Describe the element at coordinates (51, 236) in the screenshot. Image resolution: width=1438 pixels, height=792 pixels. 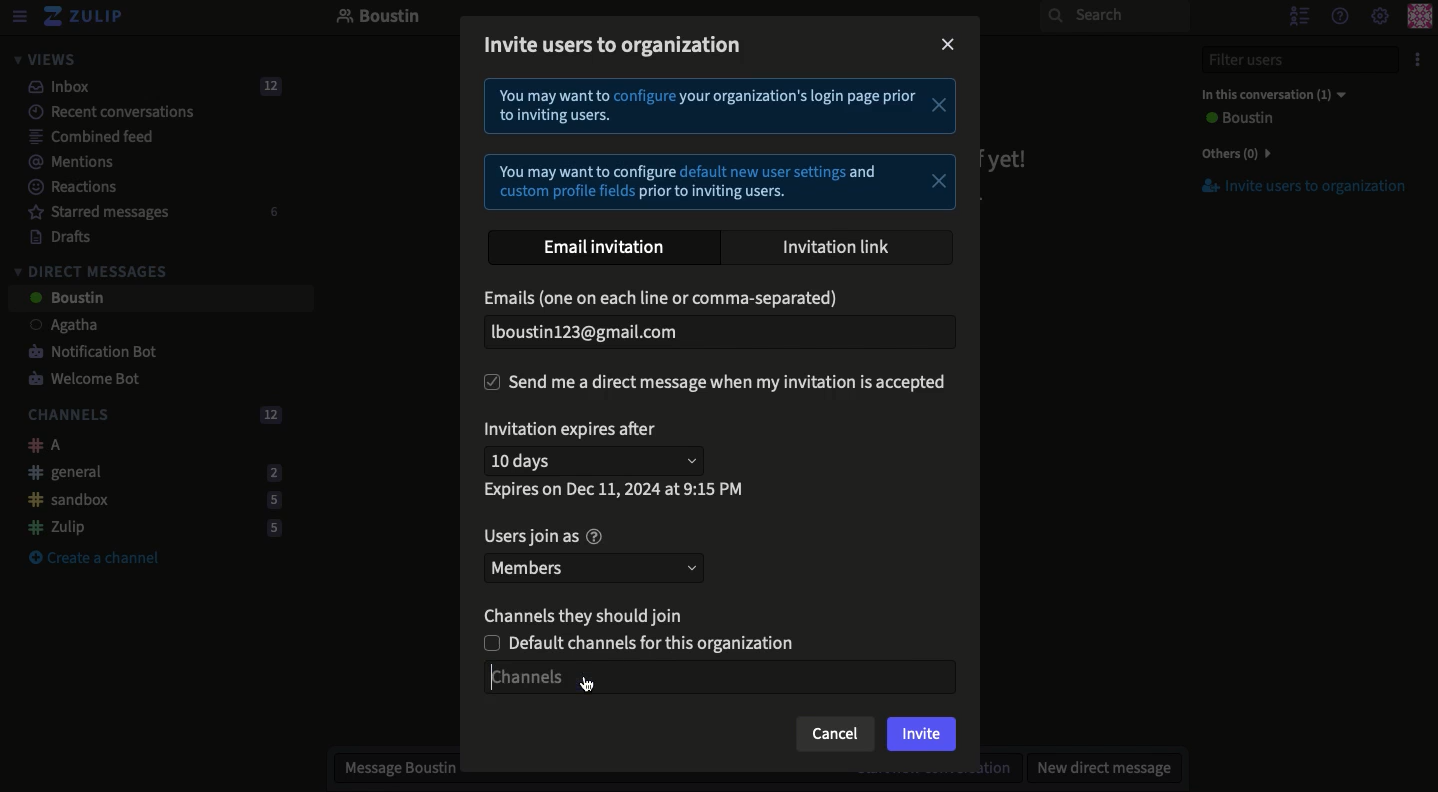
I see `Drafts` at that location.